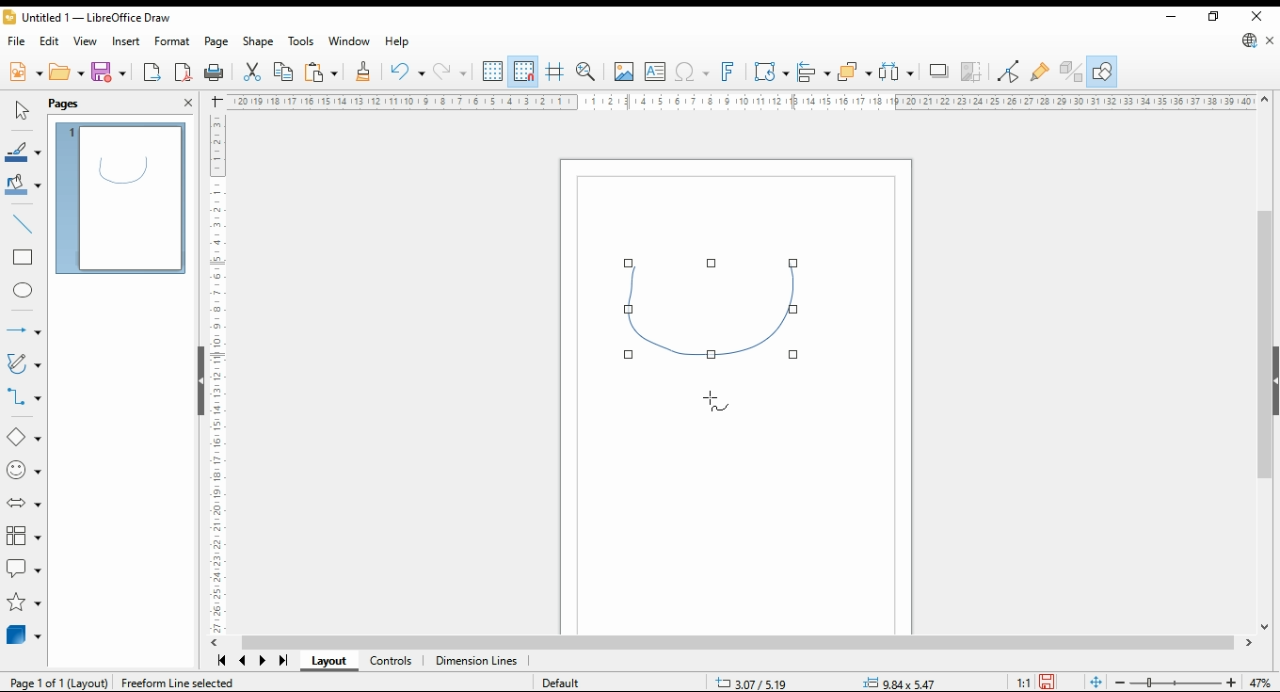 This screenshot has width=1280, height=692. What do you see at coordinates (18, 41) in the screenshot?
I see `file` at bounding box center [18, 41].